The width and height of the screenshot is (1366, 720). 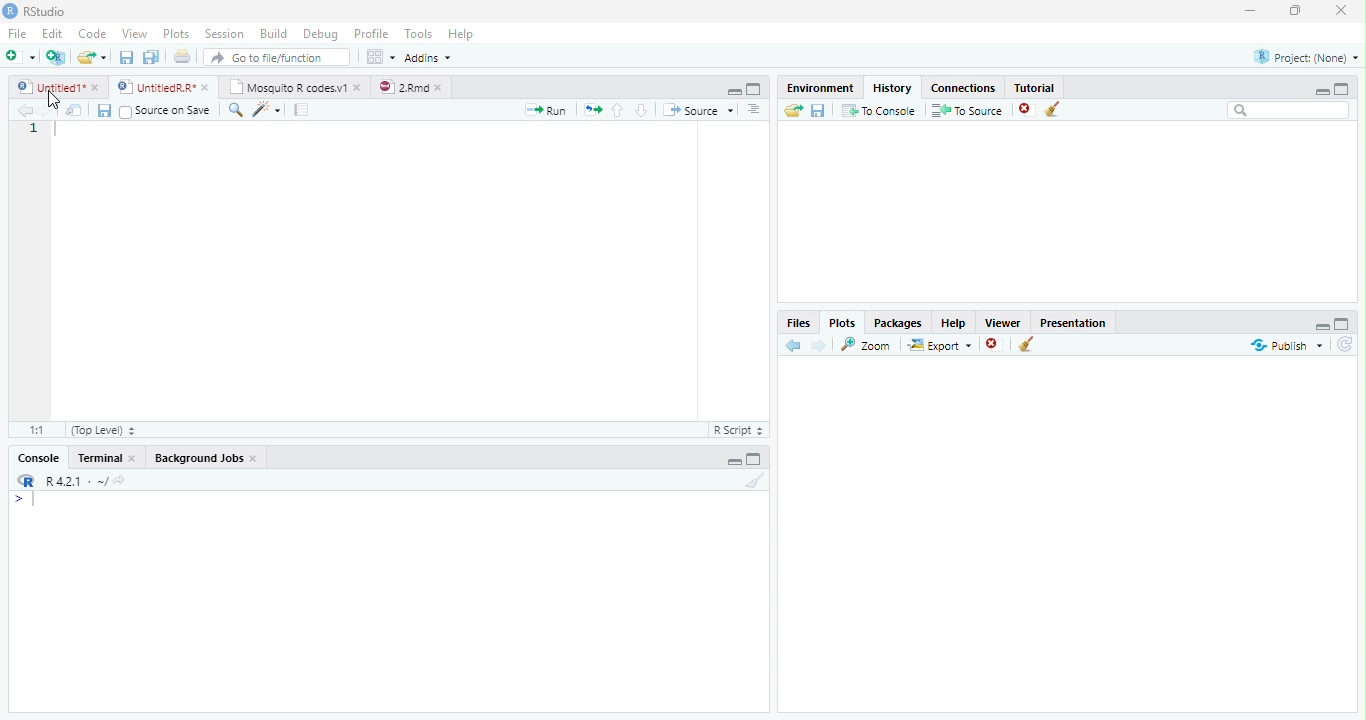 What do you see at coordinates (165, 111) in the screenshot?
I see `Source on Save` at bounding box center [165, 111].